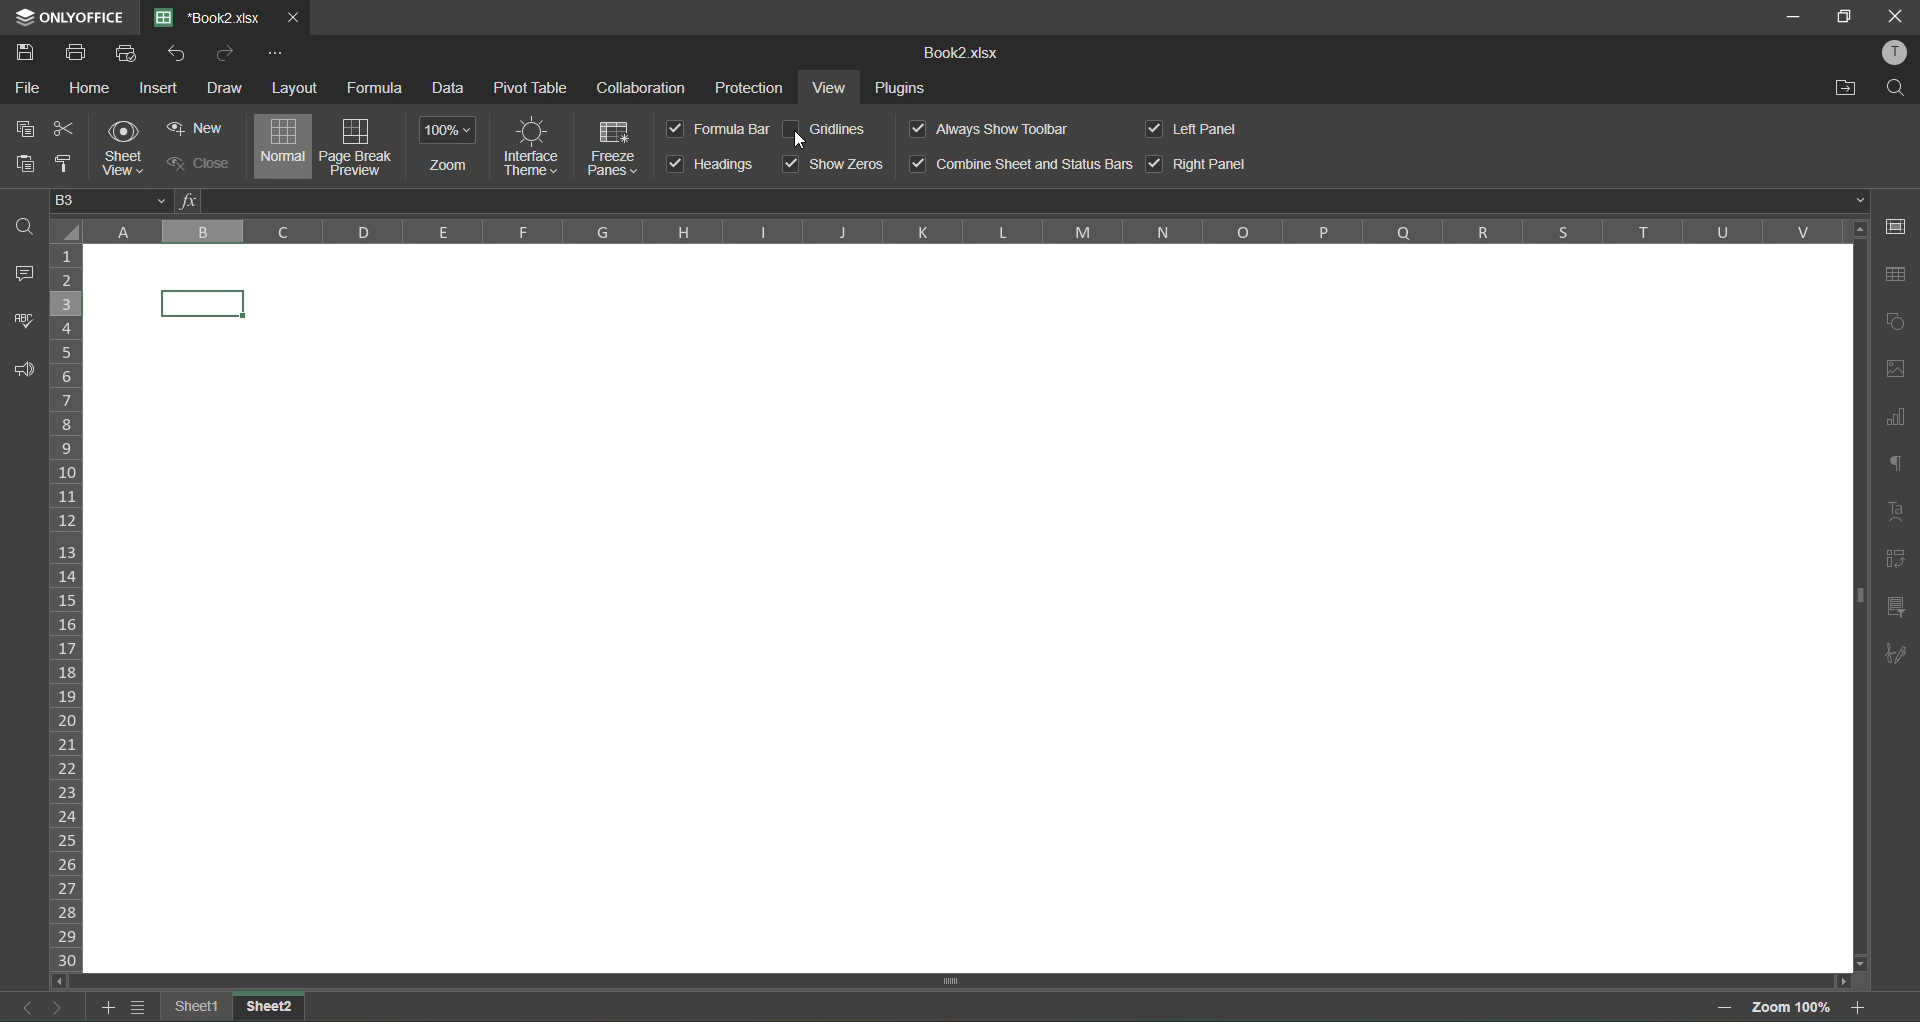  Describe the element at coordinates (1848, 18) in the screenshot. I see `maximize` at that location.